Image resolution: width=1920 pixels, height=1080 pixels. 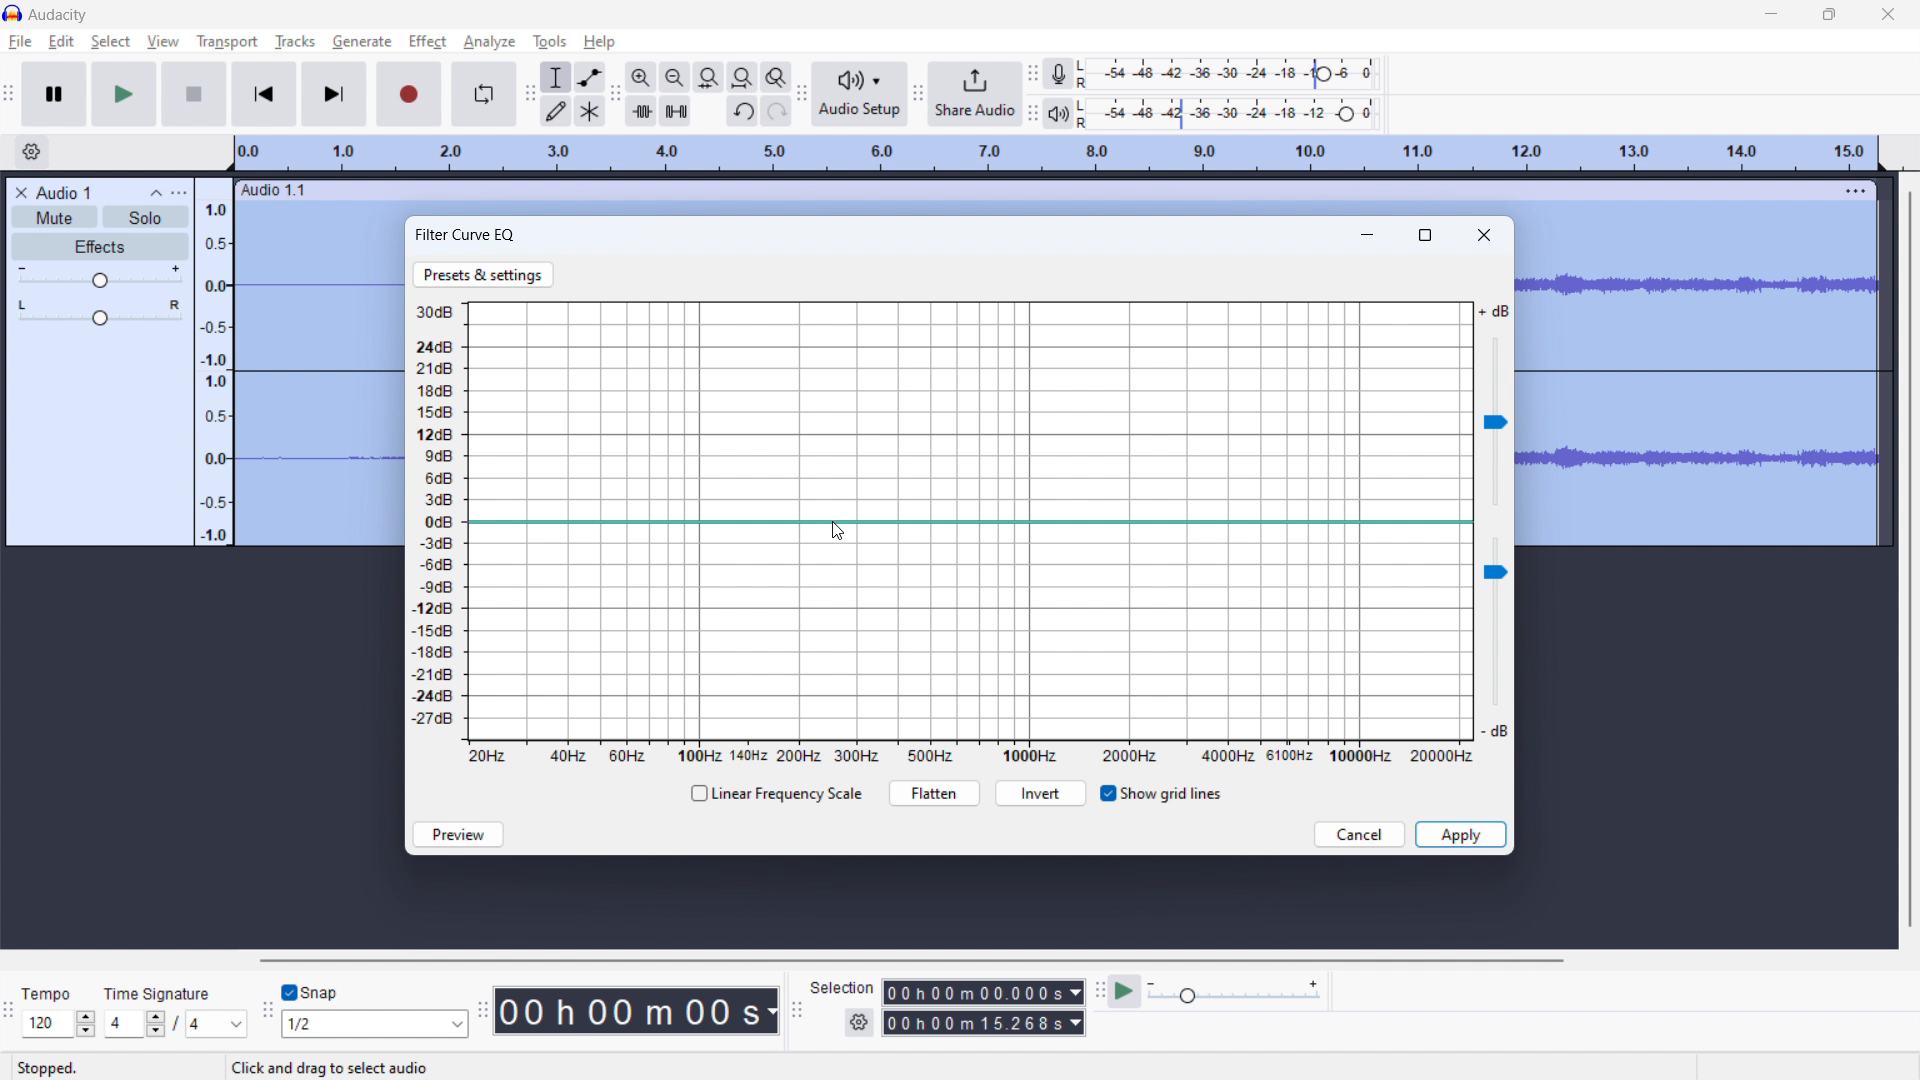 What do you see at coordinates (641, 110) in the screenshot?
I see `trim audio outside selection` at bounding box center [641, 110].